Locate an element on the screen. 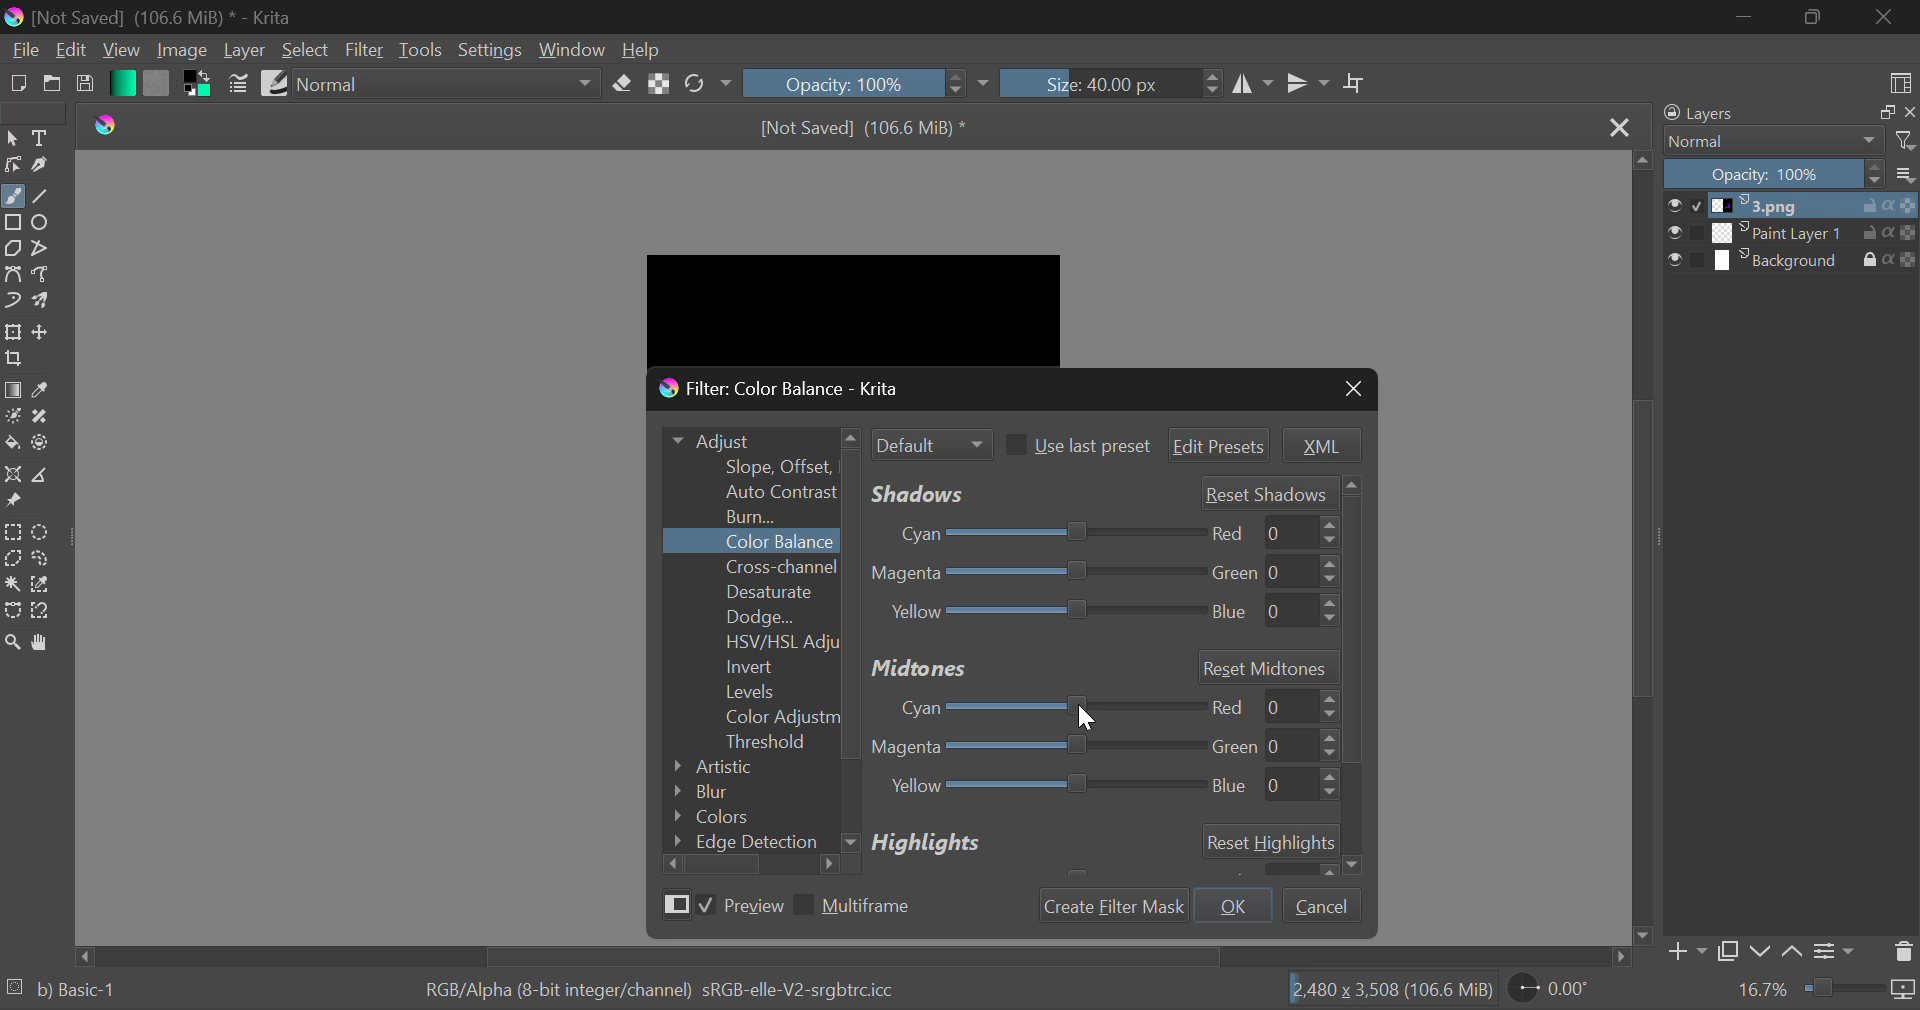 The image size is (1920, 1010). New is located at coordinates (18, 86).